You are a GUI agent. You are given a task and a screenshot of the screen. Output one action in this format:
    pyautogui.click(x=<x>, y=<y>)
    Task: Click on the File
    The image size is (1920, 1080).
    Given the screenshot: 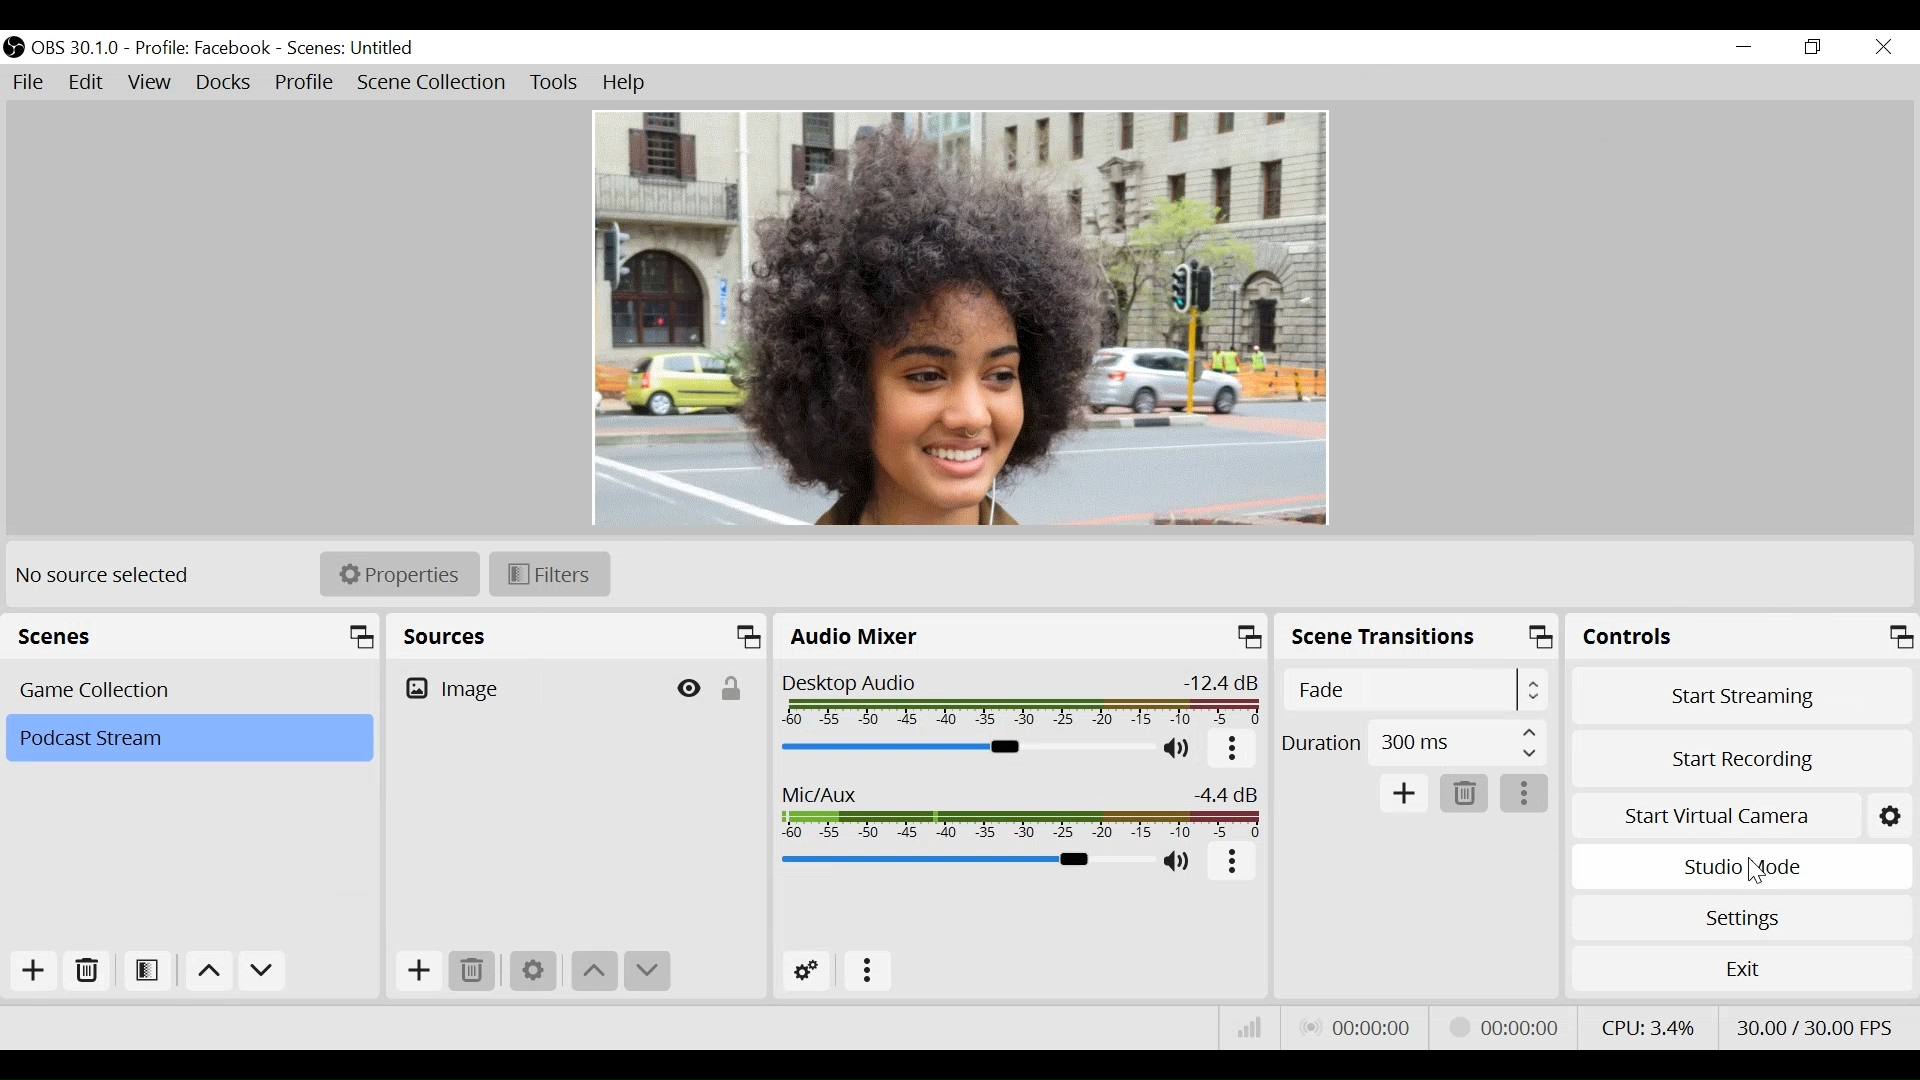 What is the action you would take?
    pyautogui.click(x=29, y=83)
    